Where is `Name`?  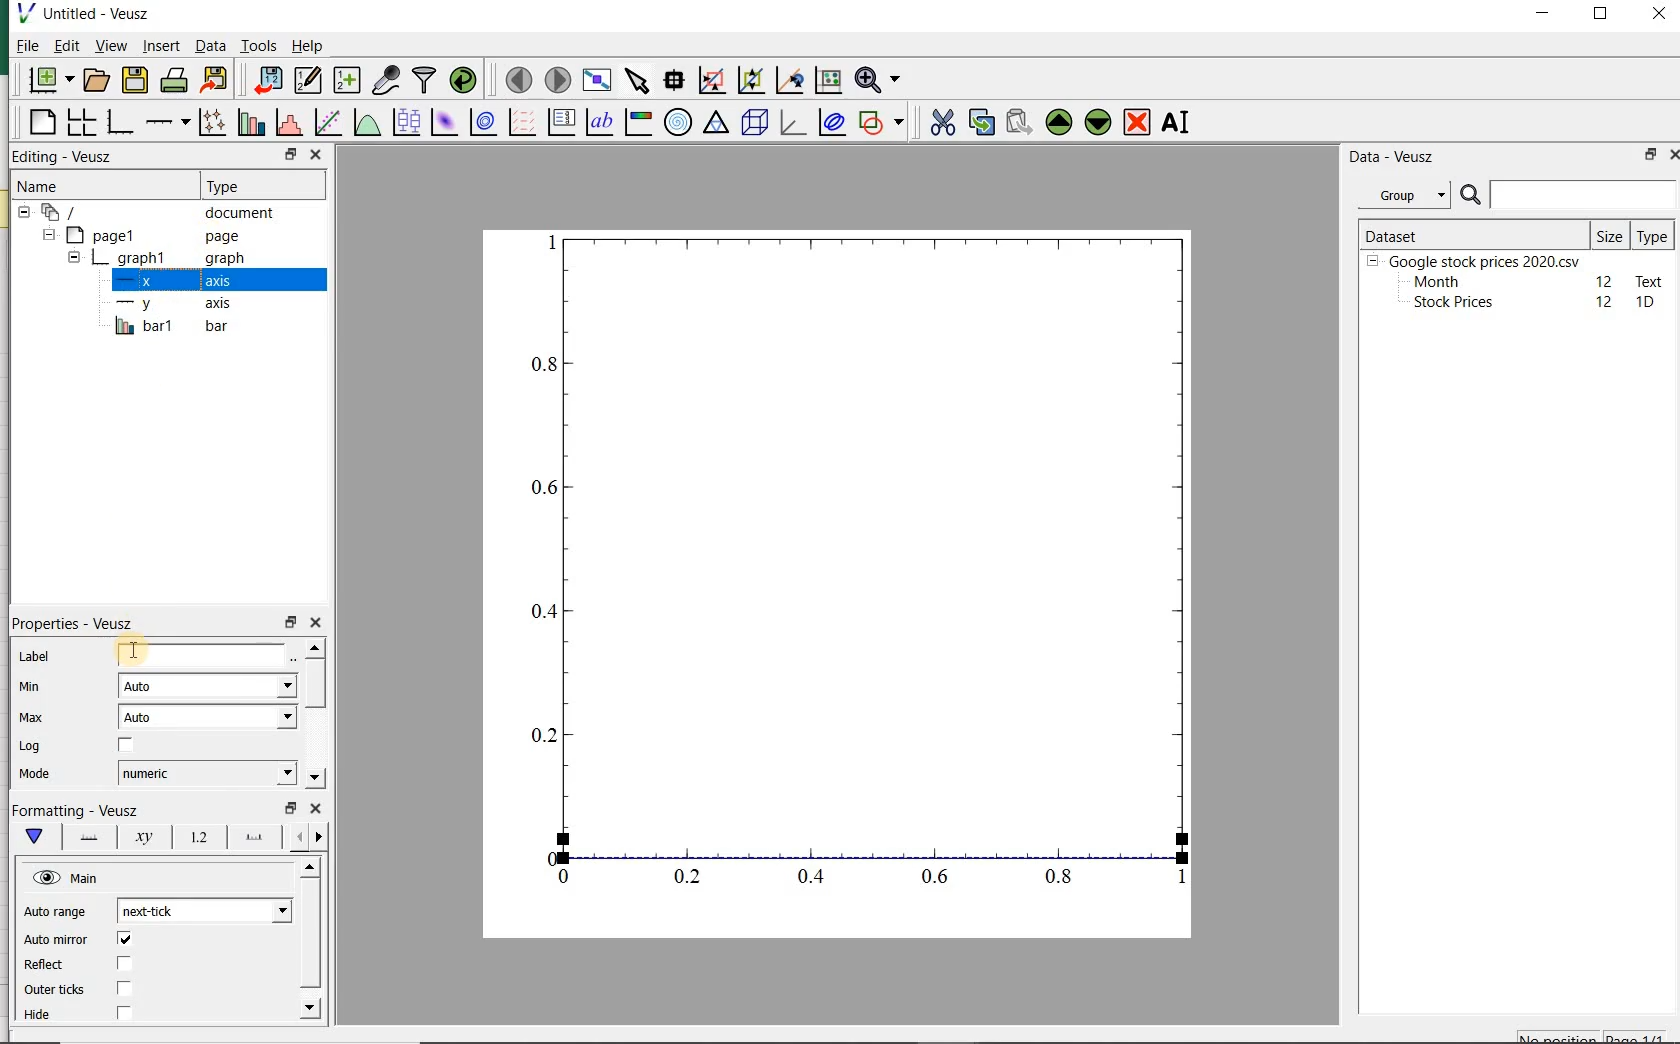
Name is located at coordinates (51, 186).